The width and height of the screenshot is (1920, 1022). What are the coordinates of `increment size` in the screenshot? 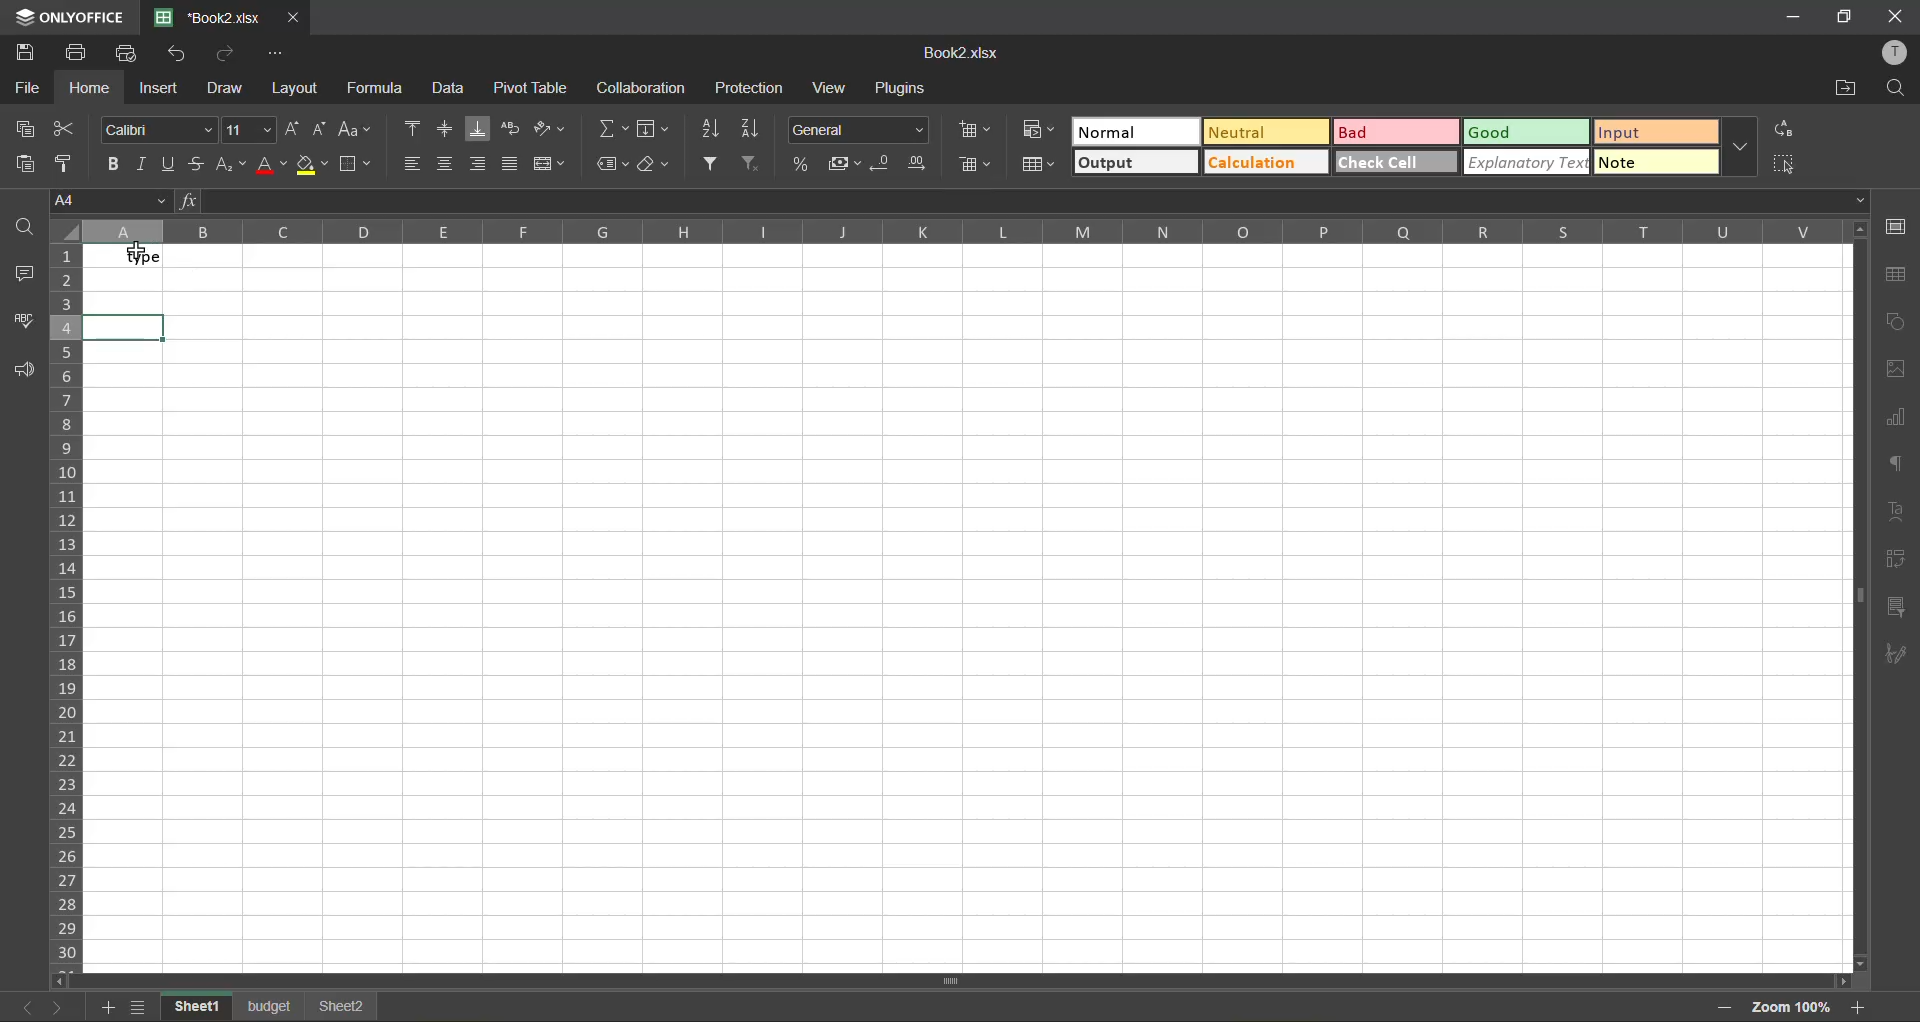 It's located at (291, 129).